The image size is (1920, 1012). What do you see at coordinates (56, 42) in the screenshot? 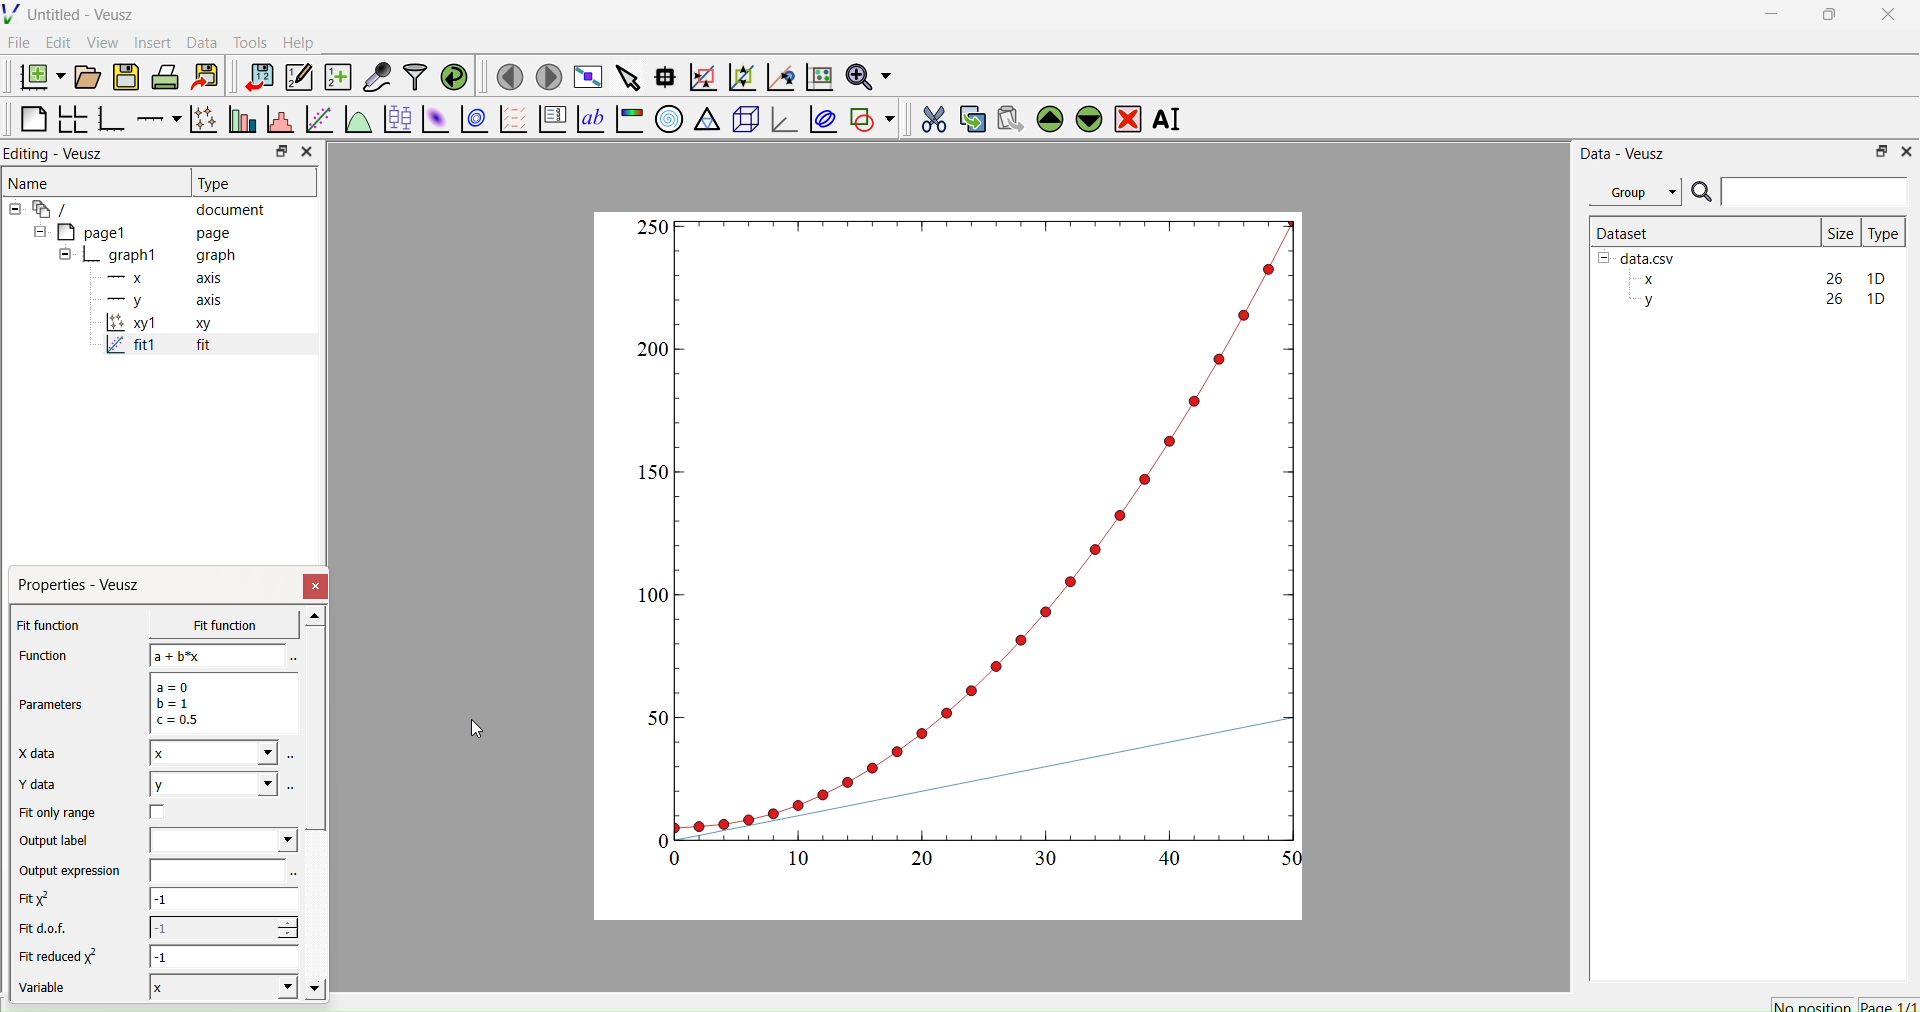
I see `Edit` at bounding box center [56, 42].